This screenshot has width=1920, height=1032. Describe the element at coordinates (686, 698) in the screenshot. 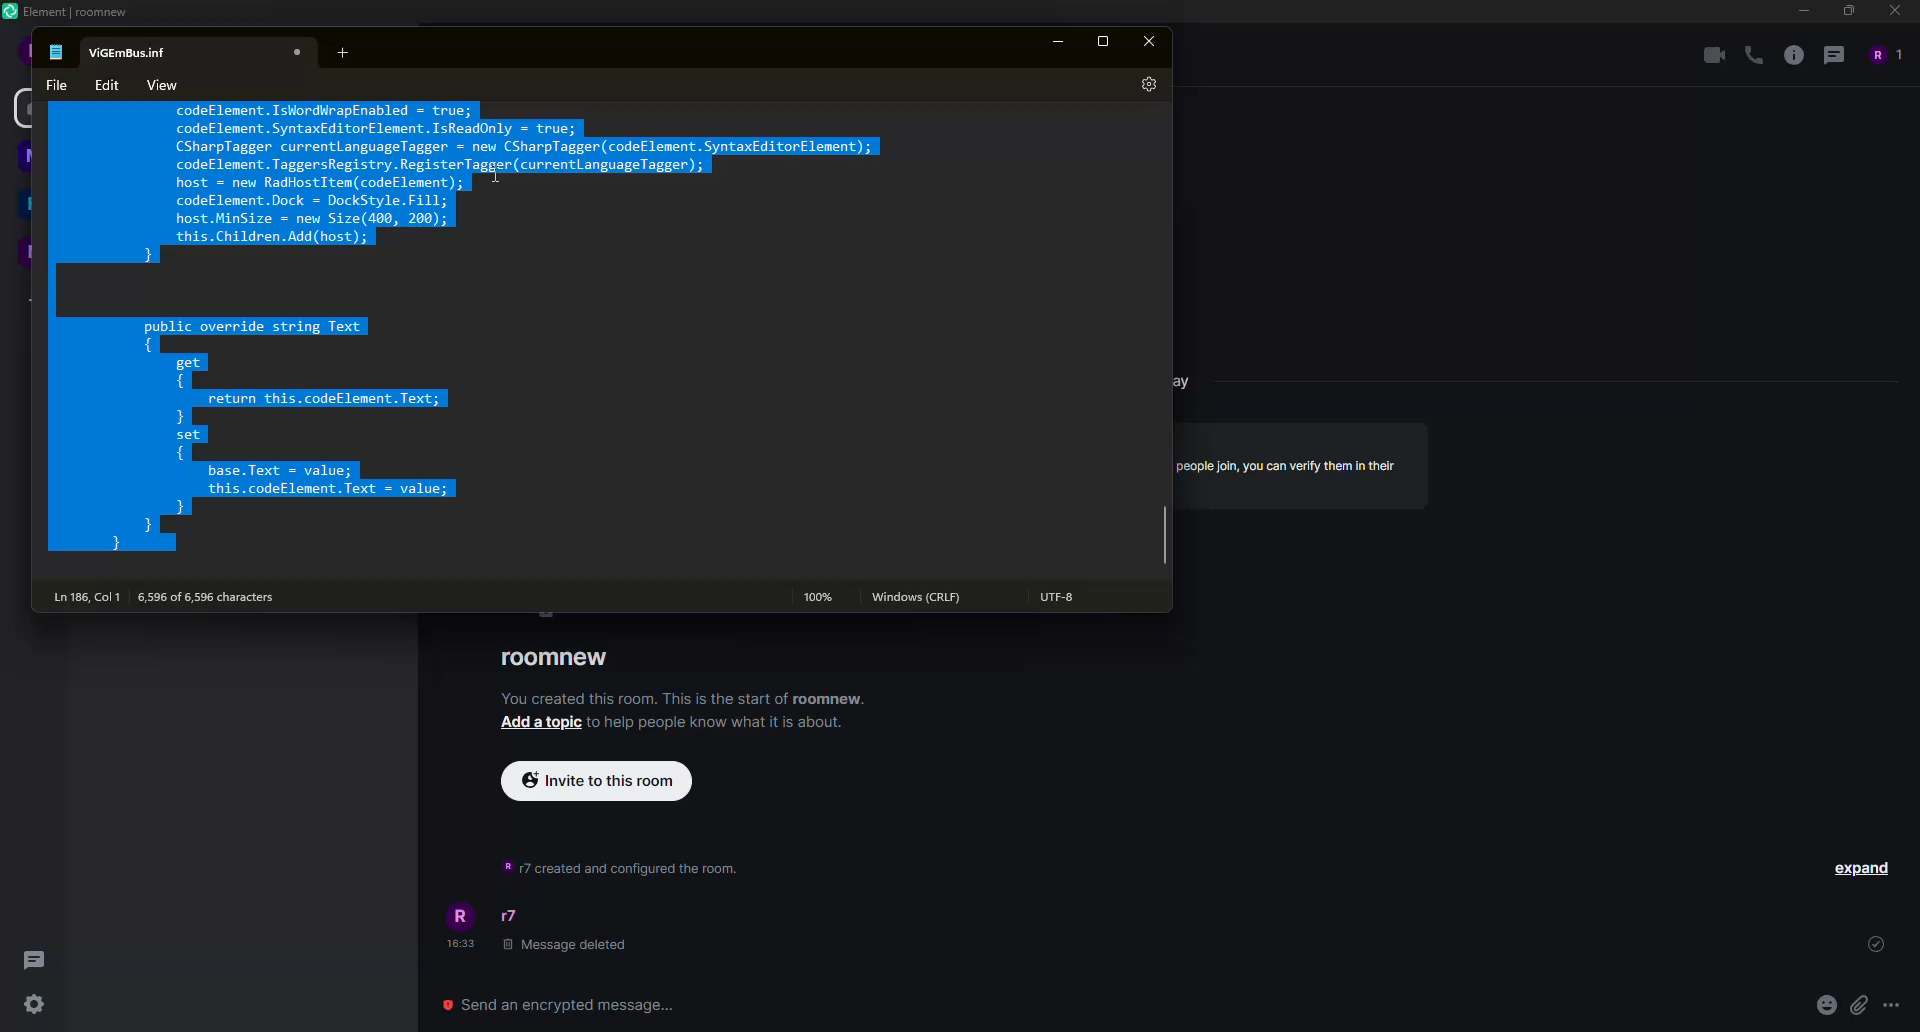

I see `info` at that location.